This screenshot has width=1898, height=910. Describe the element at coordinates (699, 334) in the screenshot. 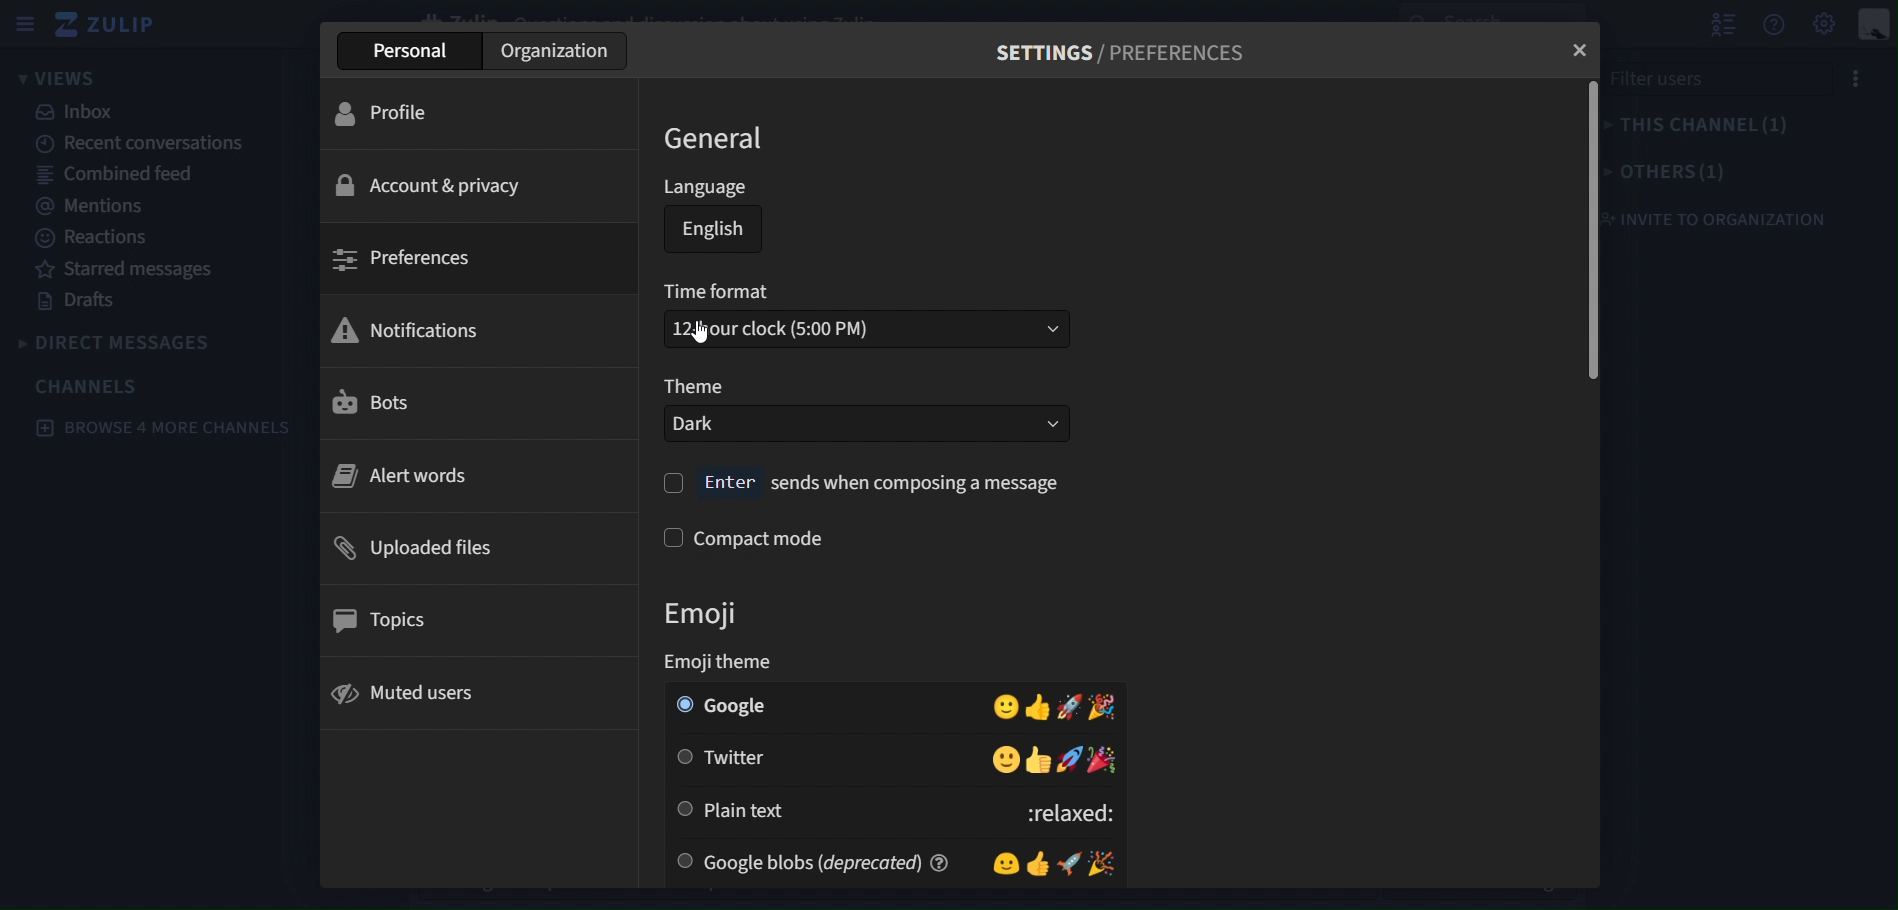

I see `cursor` at that location.